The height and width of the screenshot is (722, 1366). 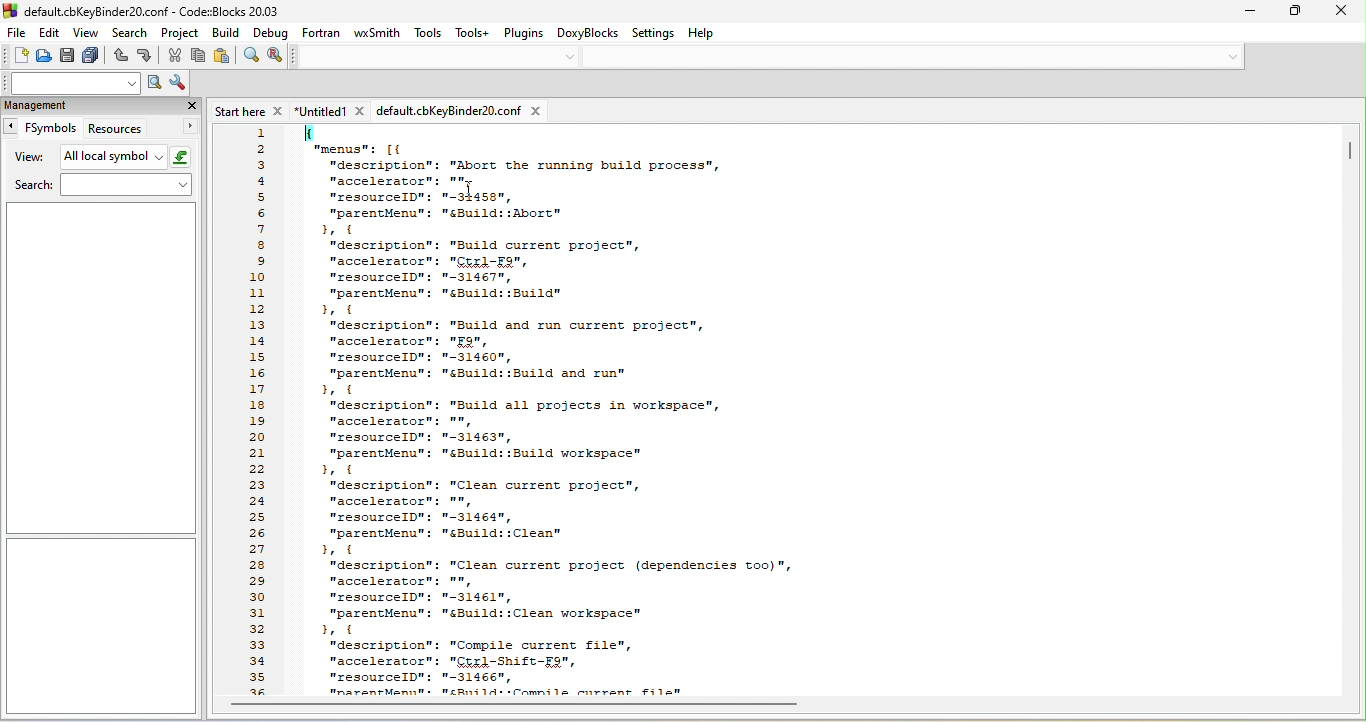 I want to click on workspace configuration file appeared, so click(x=822, y=409).